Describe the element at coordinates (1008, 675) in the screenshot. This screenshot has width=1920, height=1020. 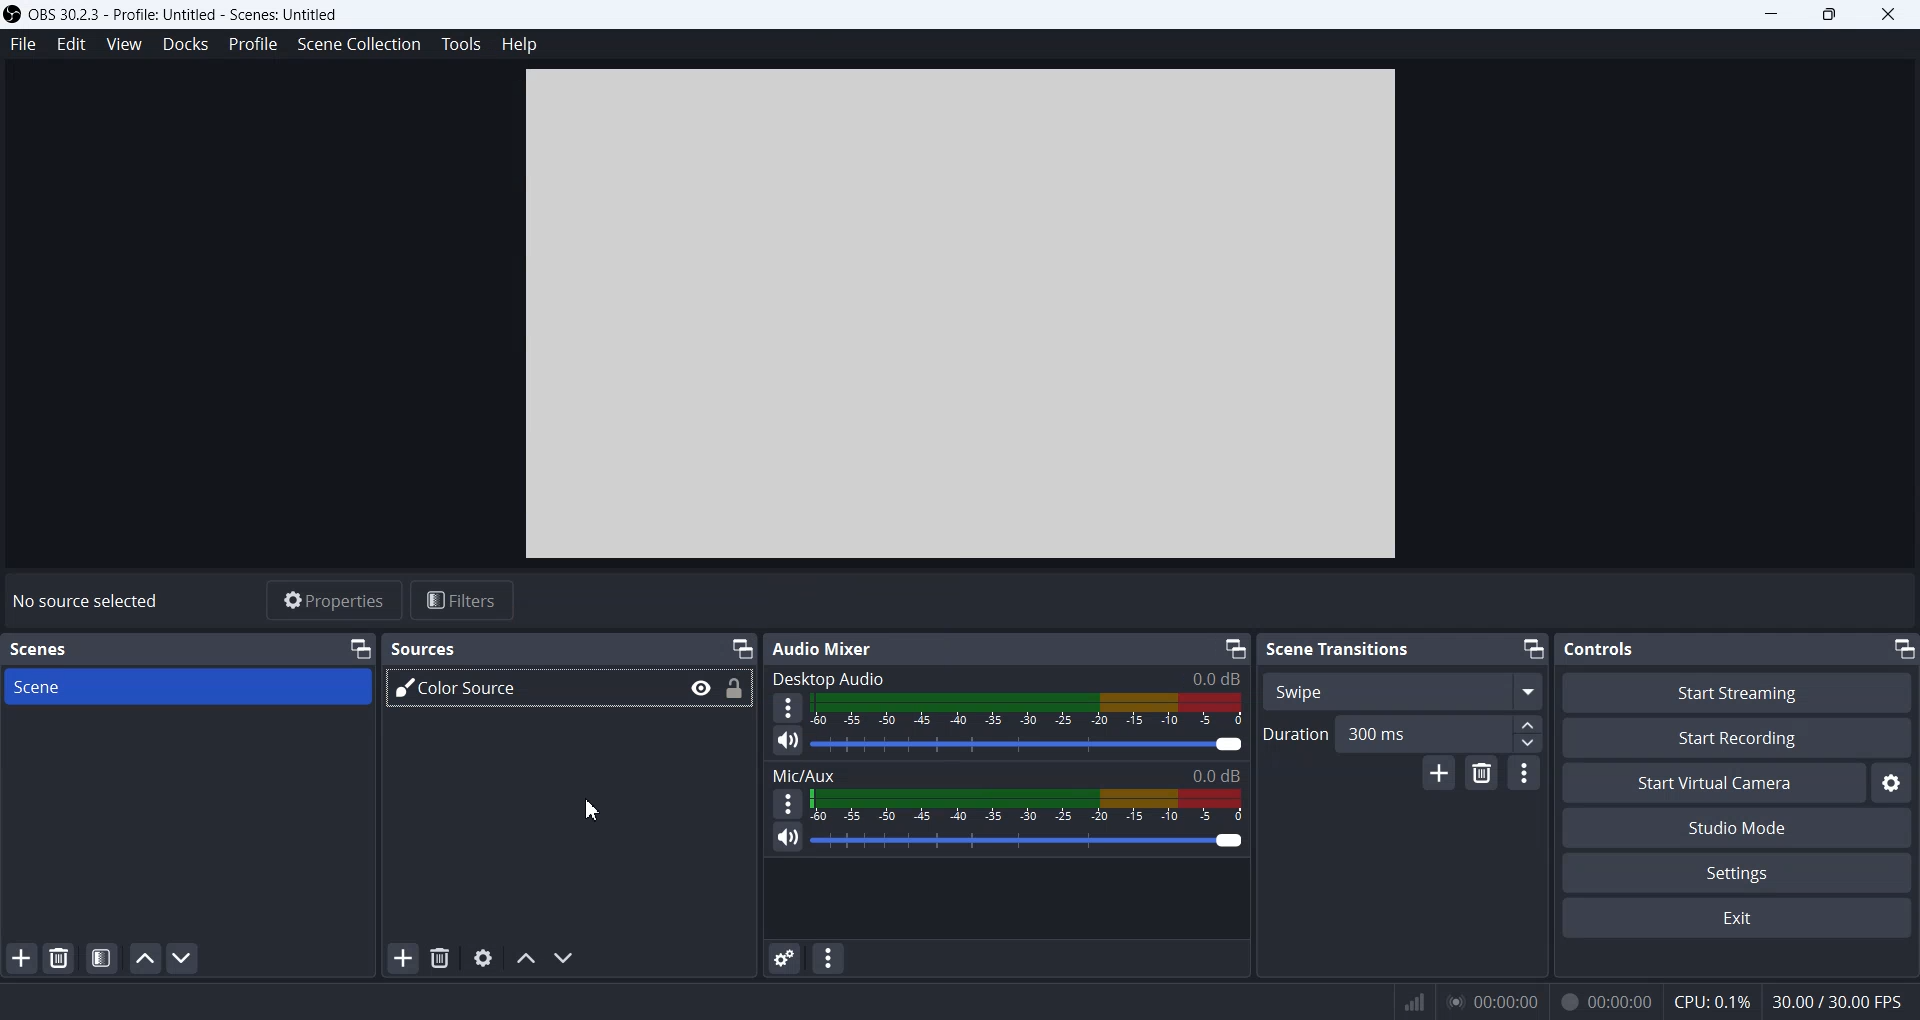
I see `Desktop Audio 0.0 dB` at that location.